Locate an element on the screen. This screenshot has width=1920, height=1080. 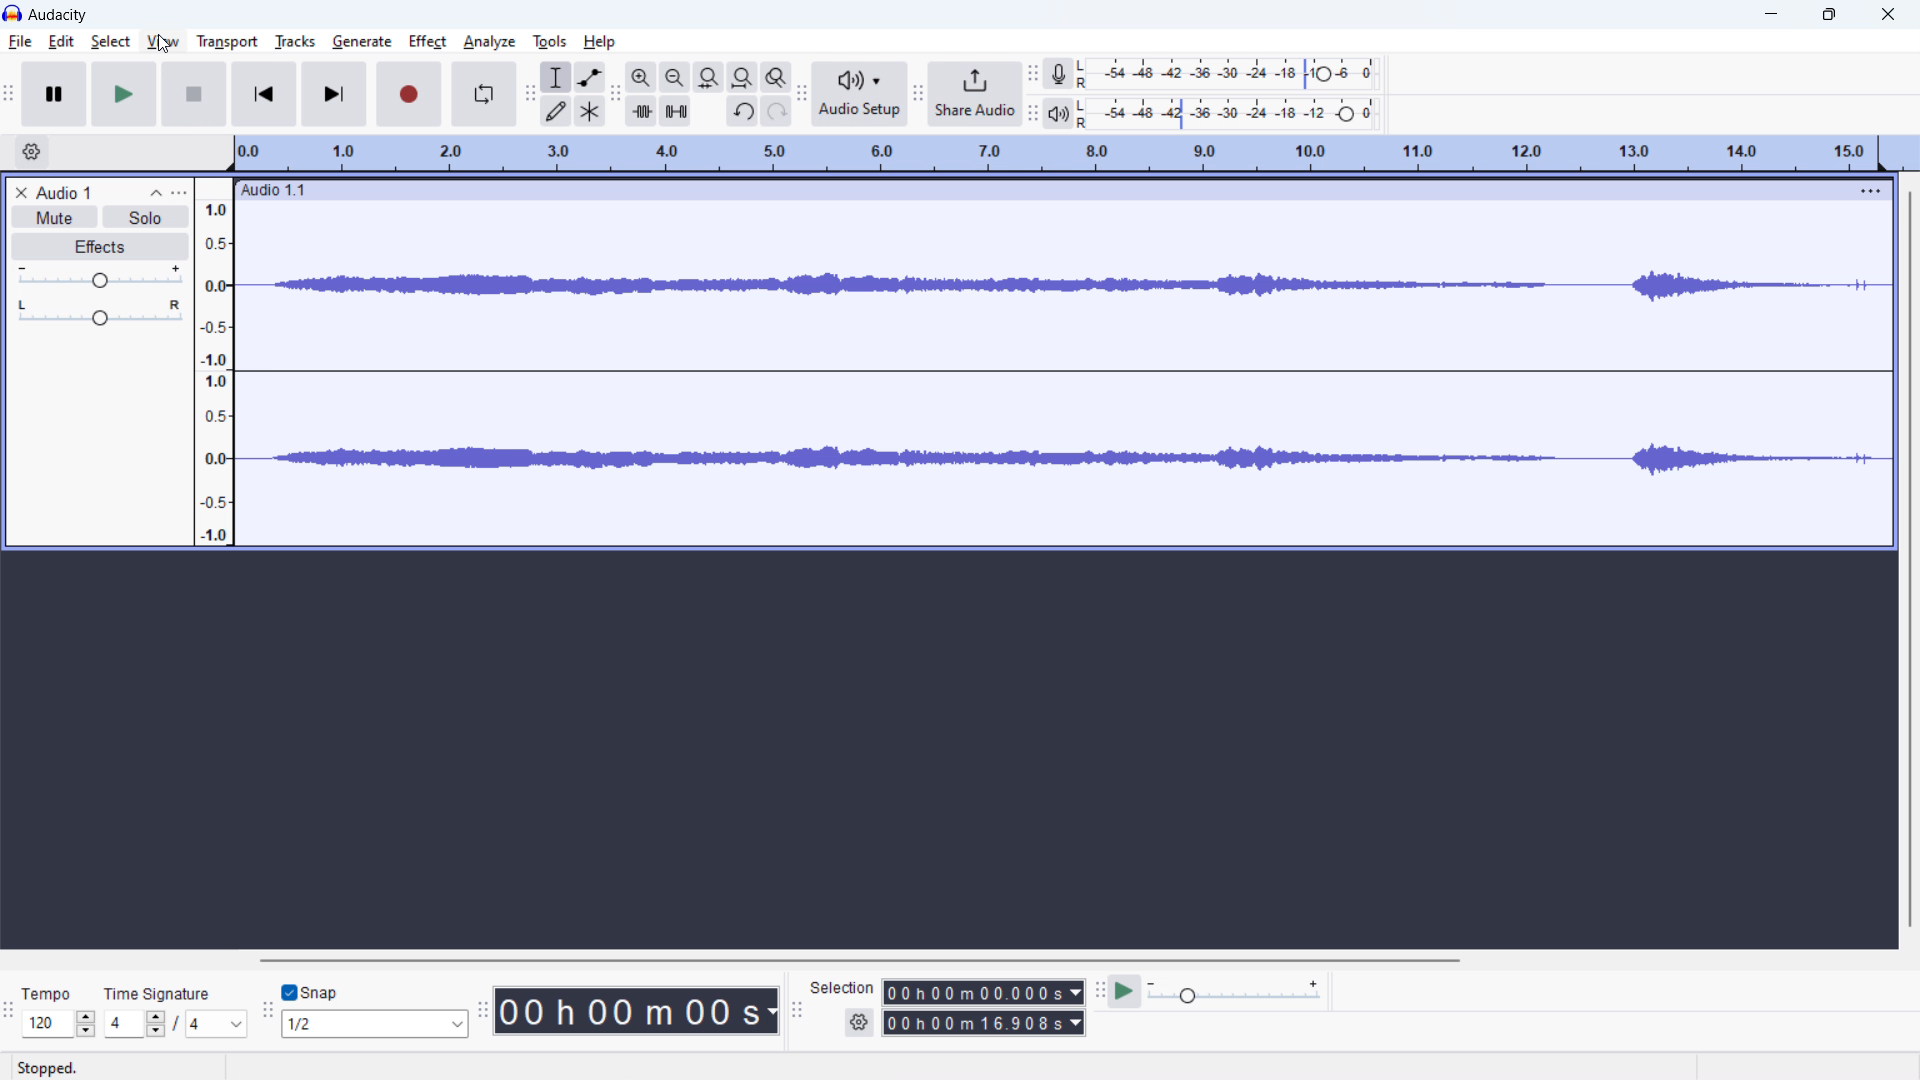
tools toolbar is located at coordinates (530, 94).